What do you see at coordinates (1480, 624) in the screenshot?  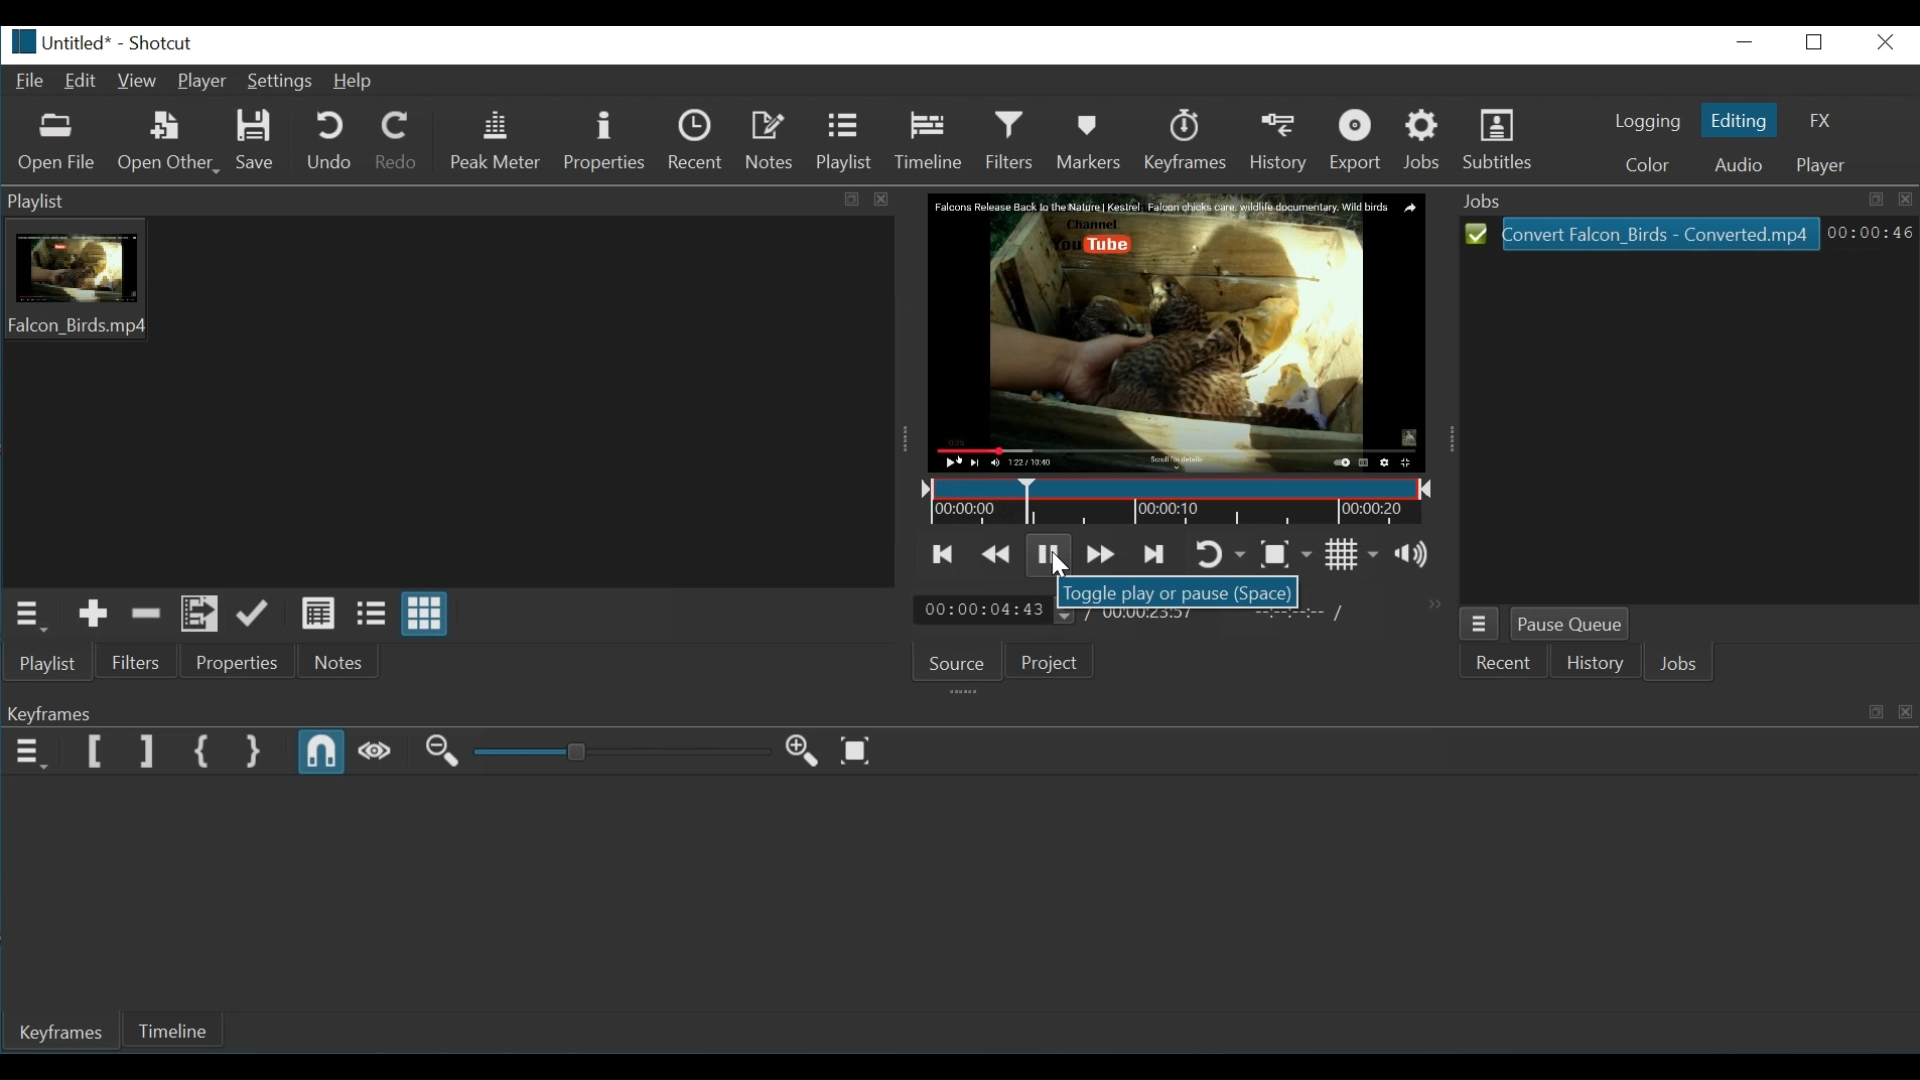 I see `Jobs menu` at bounding box center [1480, 624].